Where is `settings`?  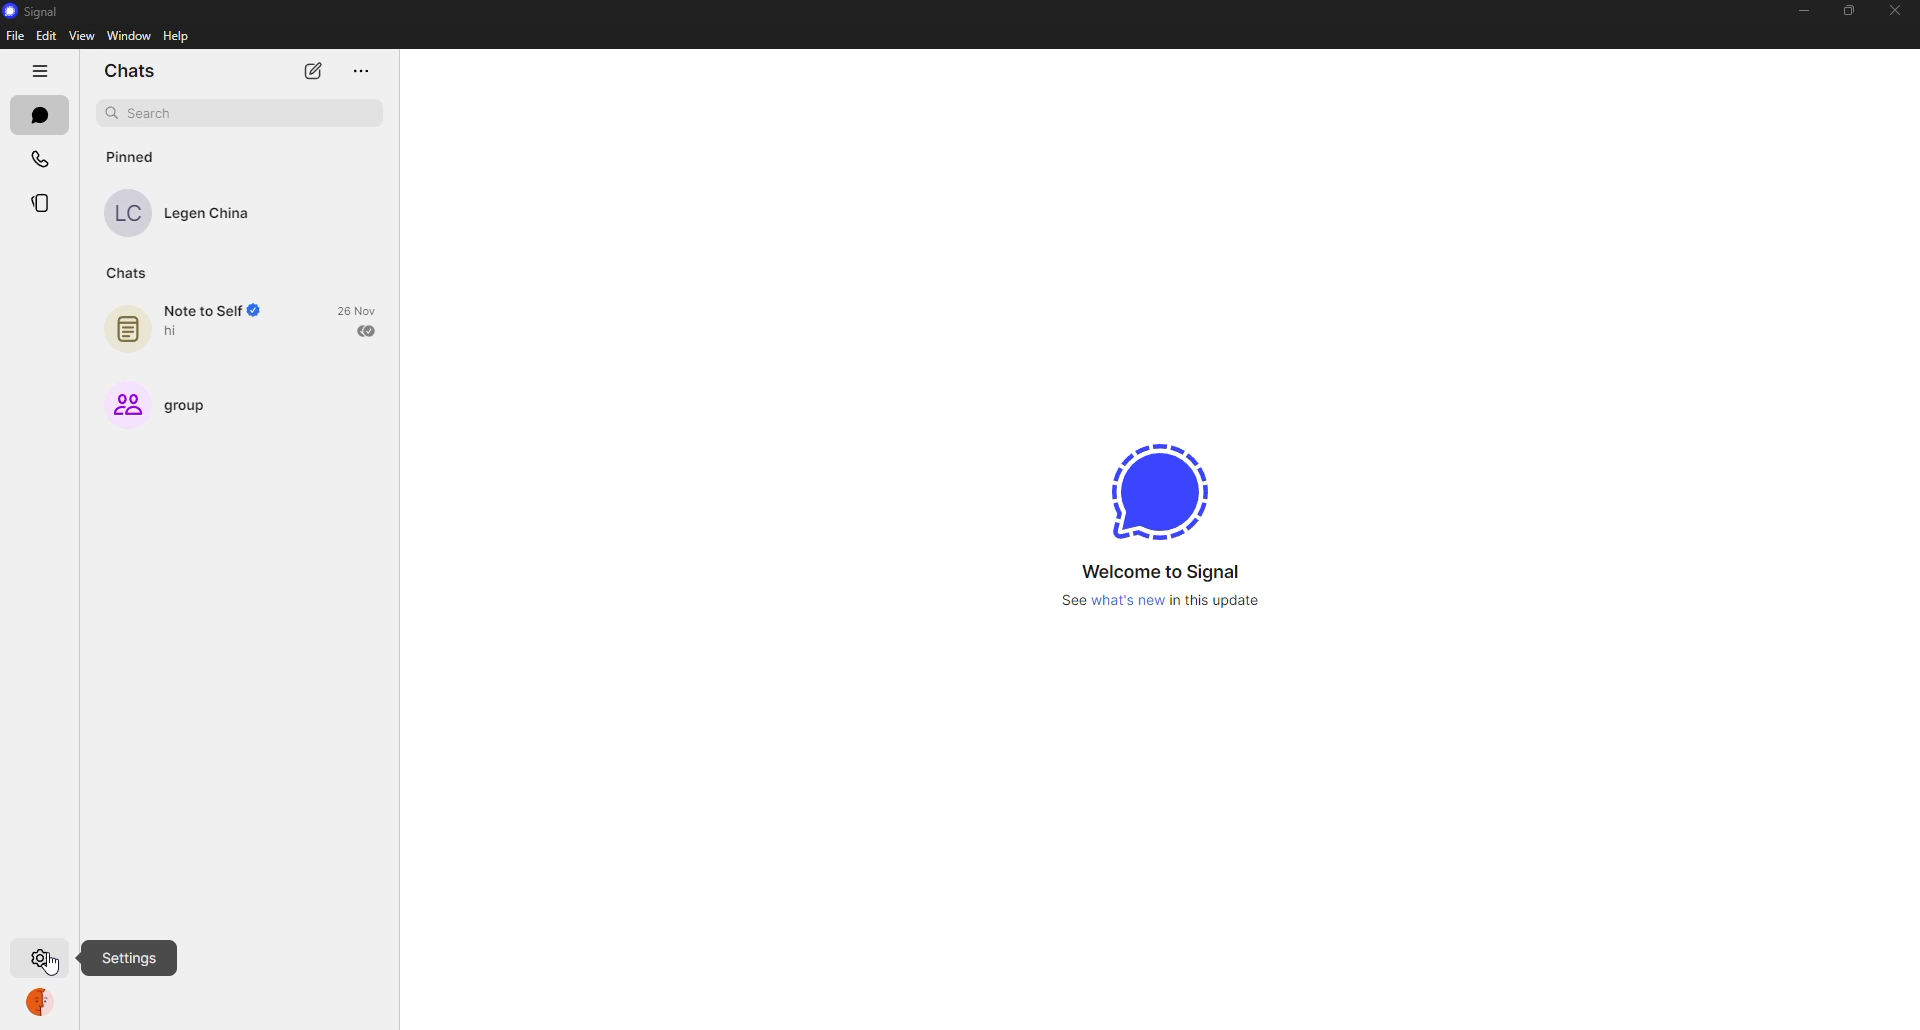
settings is located at coordinates (133, 957).